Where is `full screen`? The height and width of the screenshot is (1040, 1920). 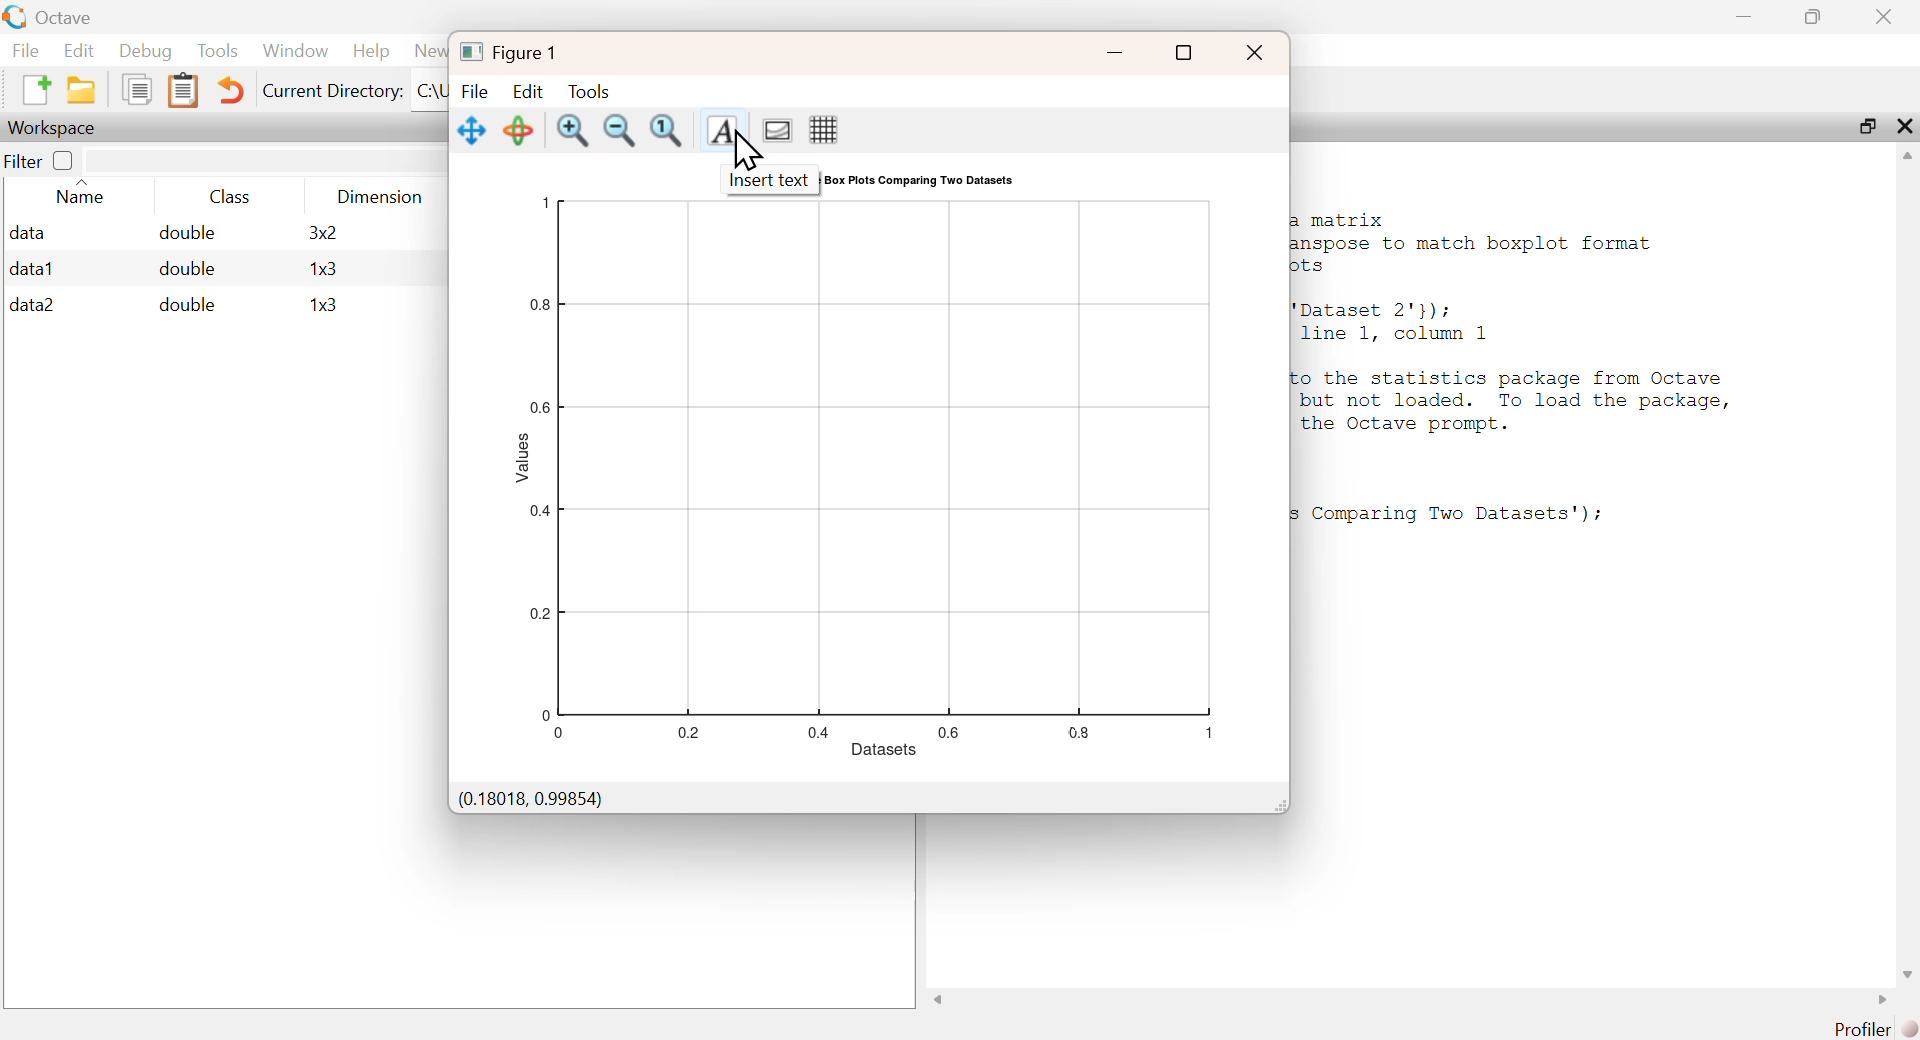 full screen is located at coordinates (1184, 51).